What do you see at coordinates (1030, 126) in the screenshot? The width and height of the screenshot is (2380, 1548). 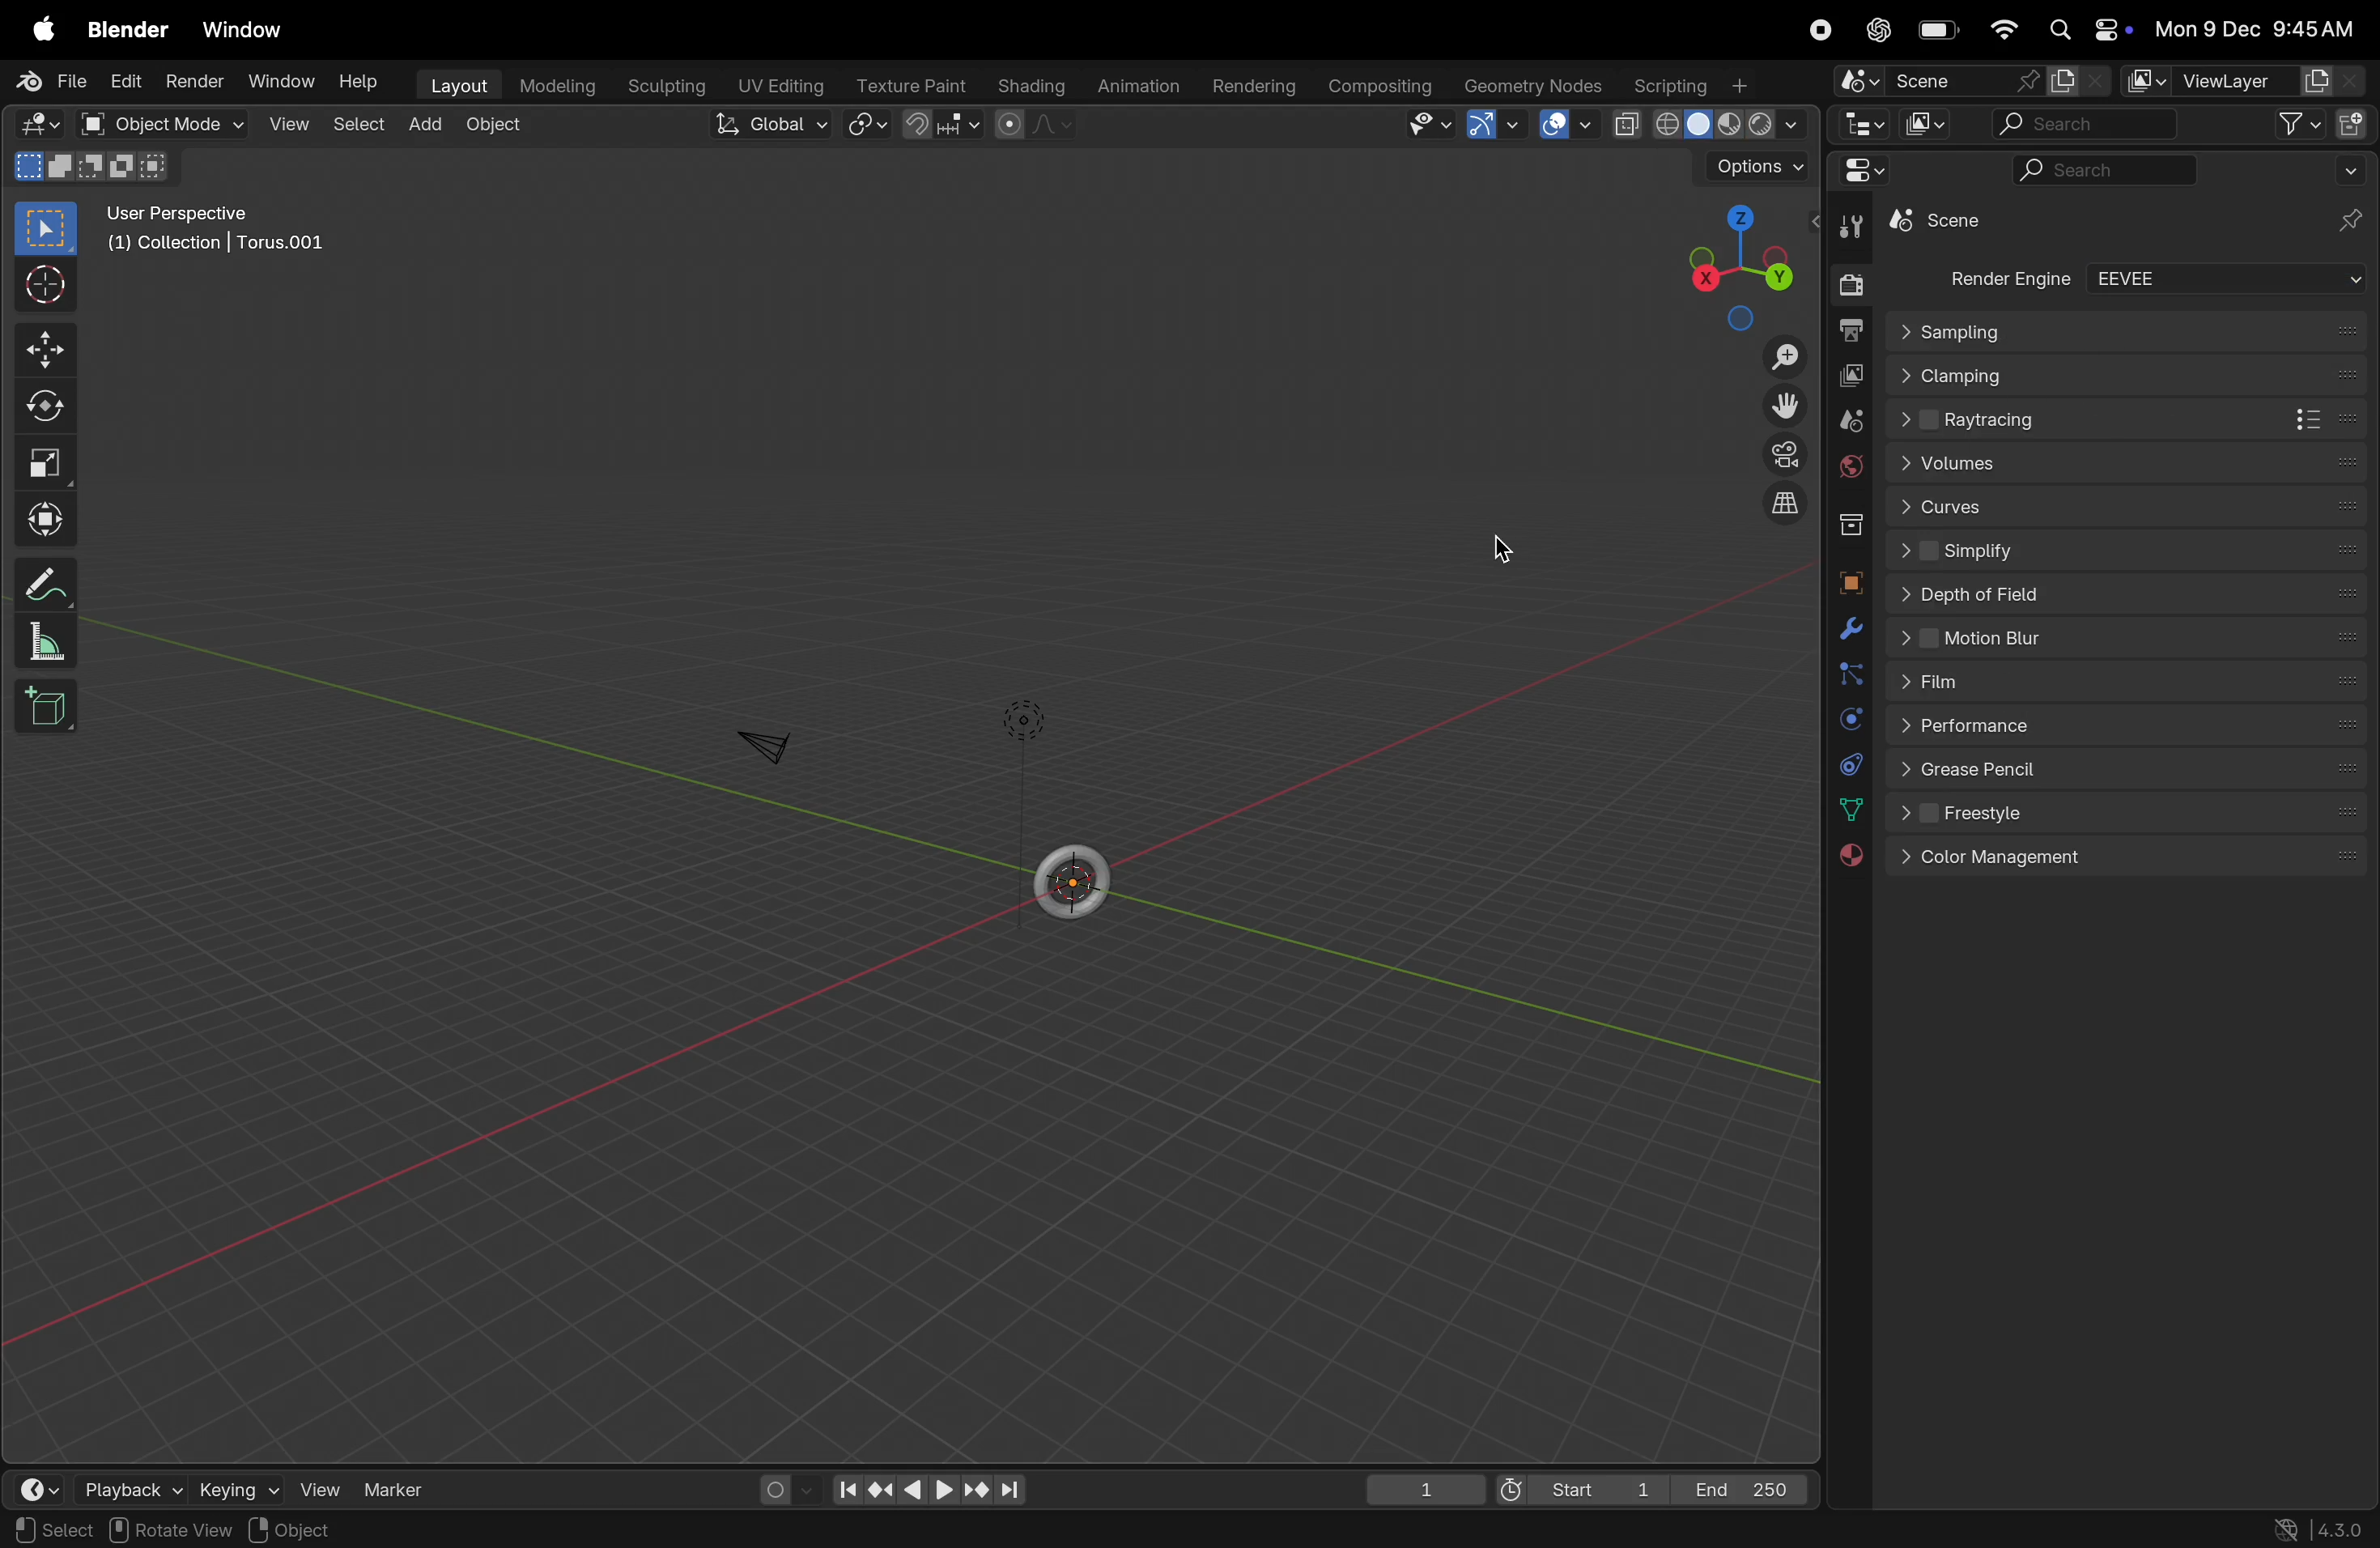 I see `proportional editing fall off` at bounding box center [1030, 126].